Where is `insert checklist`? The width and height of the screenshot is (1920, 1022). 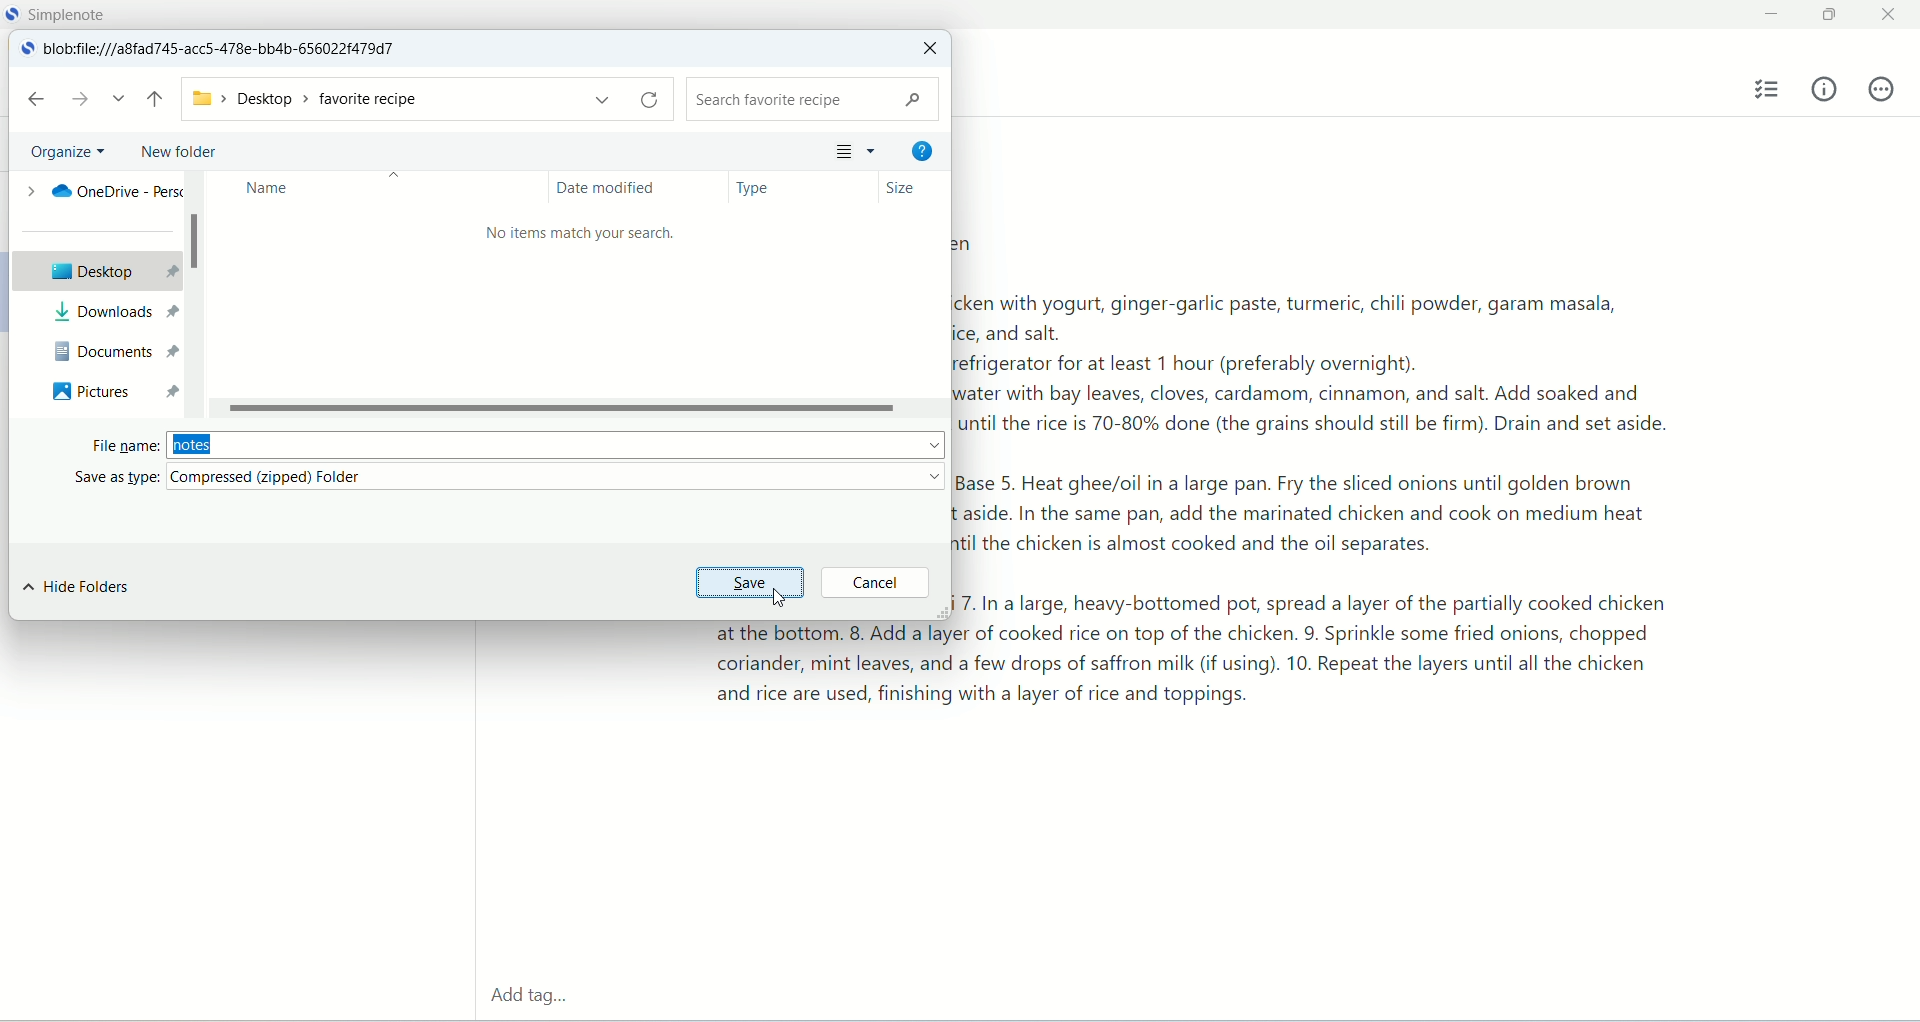 insert checklist is located at coordinates (1769, 90).